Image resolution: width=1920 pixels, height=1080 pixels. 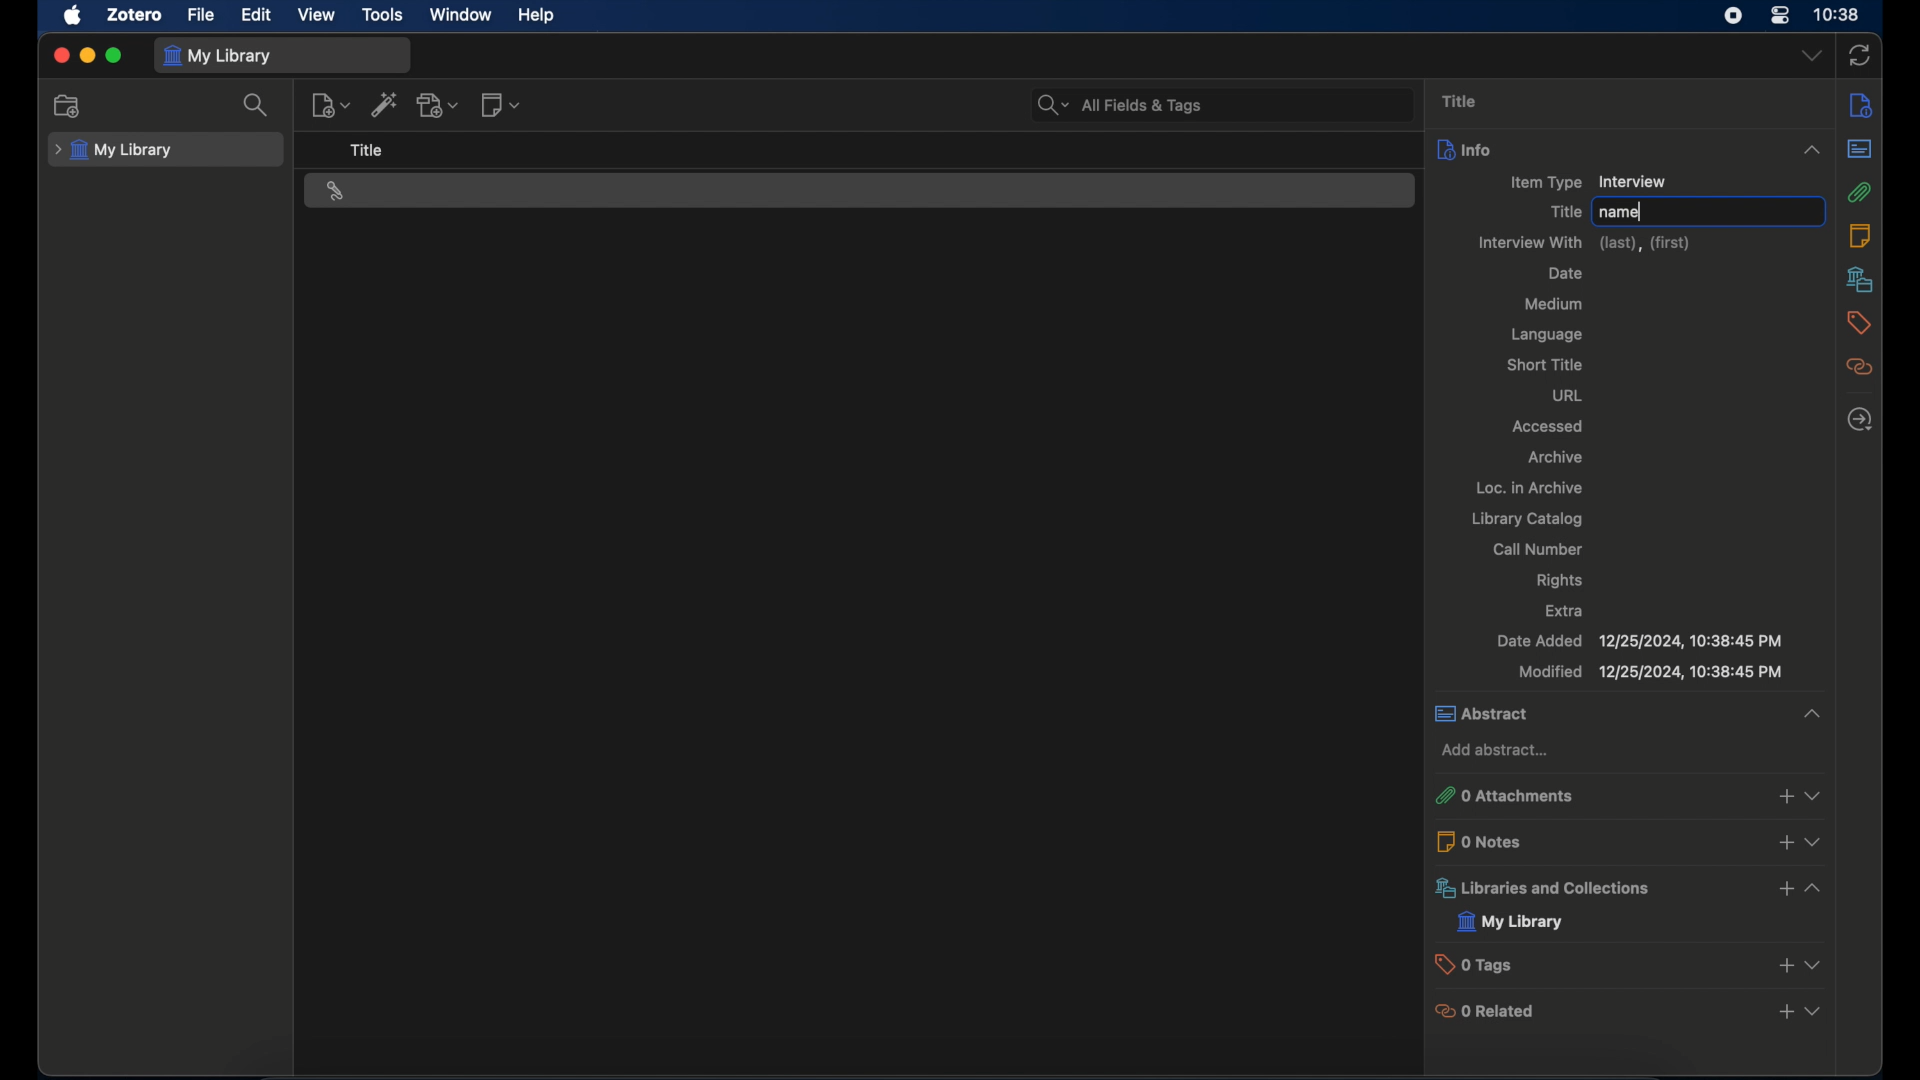 What do you see at coordinates (1838, 15) in the screenshot?
I see `time` at bounding box center [1838, 15].